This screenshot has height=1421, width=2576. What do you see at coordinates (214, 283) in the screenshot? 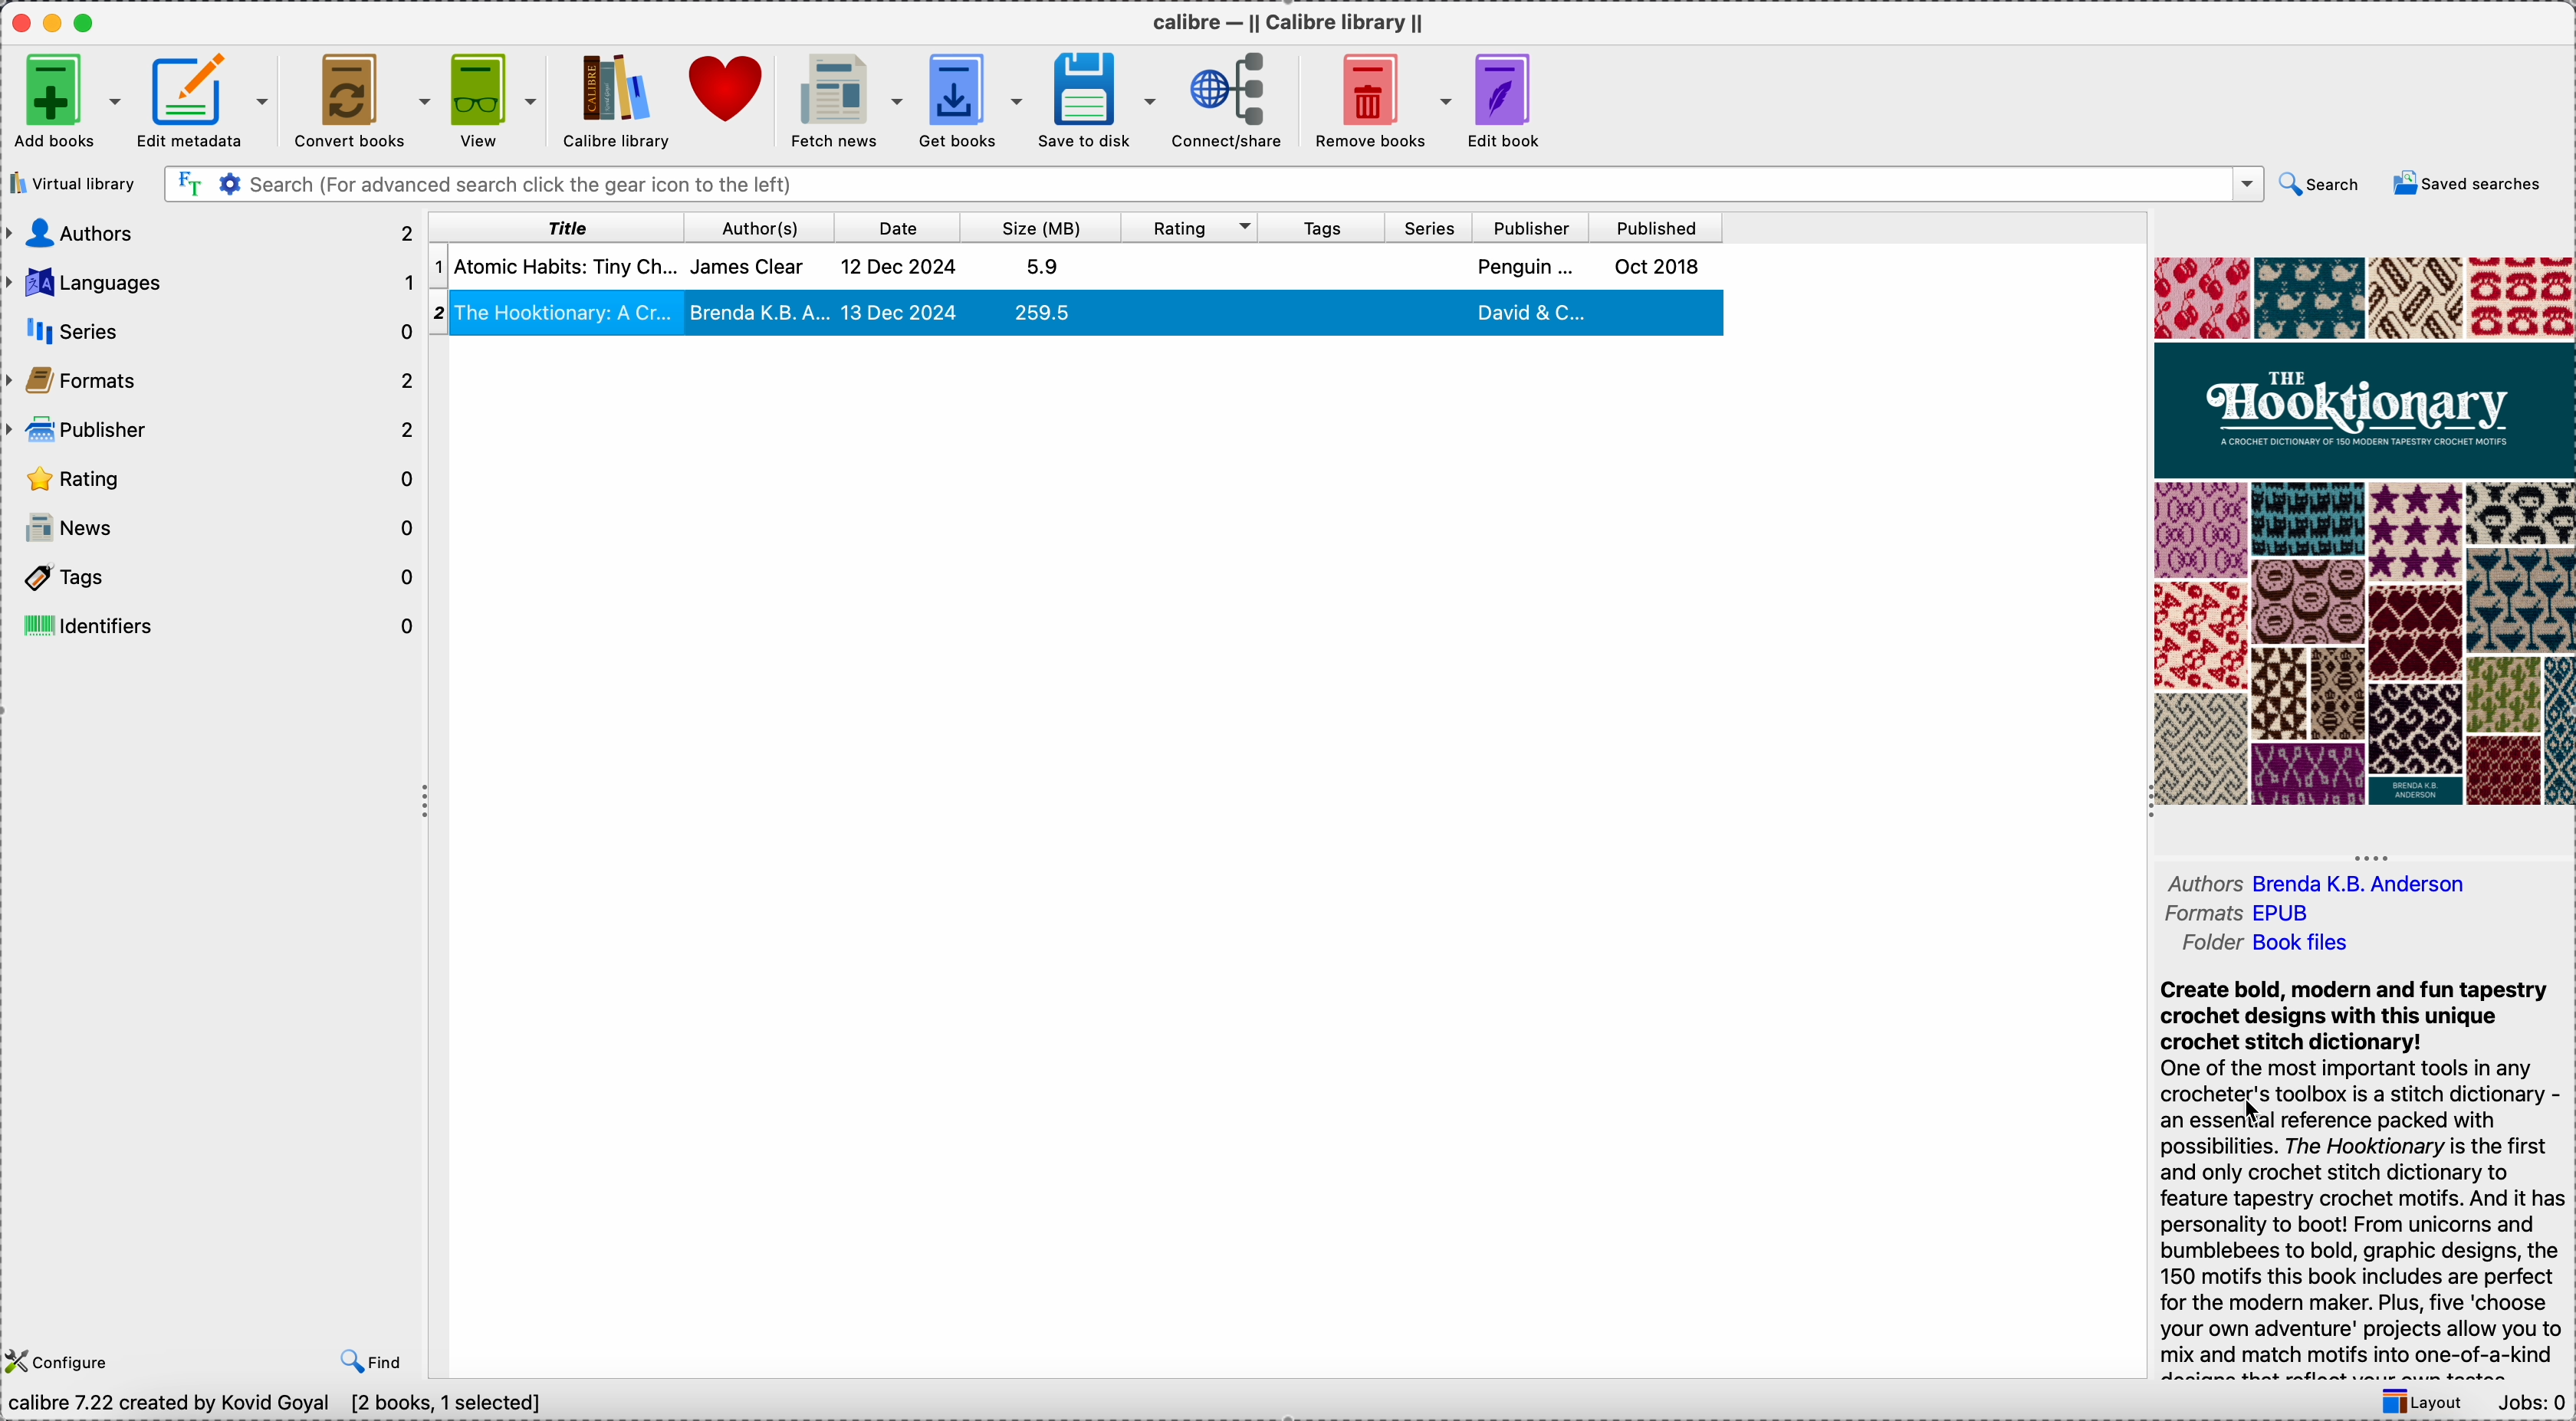
I see `languages` at bounding box center [214, 283].